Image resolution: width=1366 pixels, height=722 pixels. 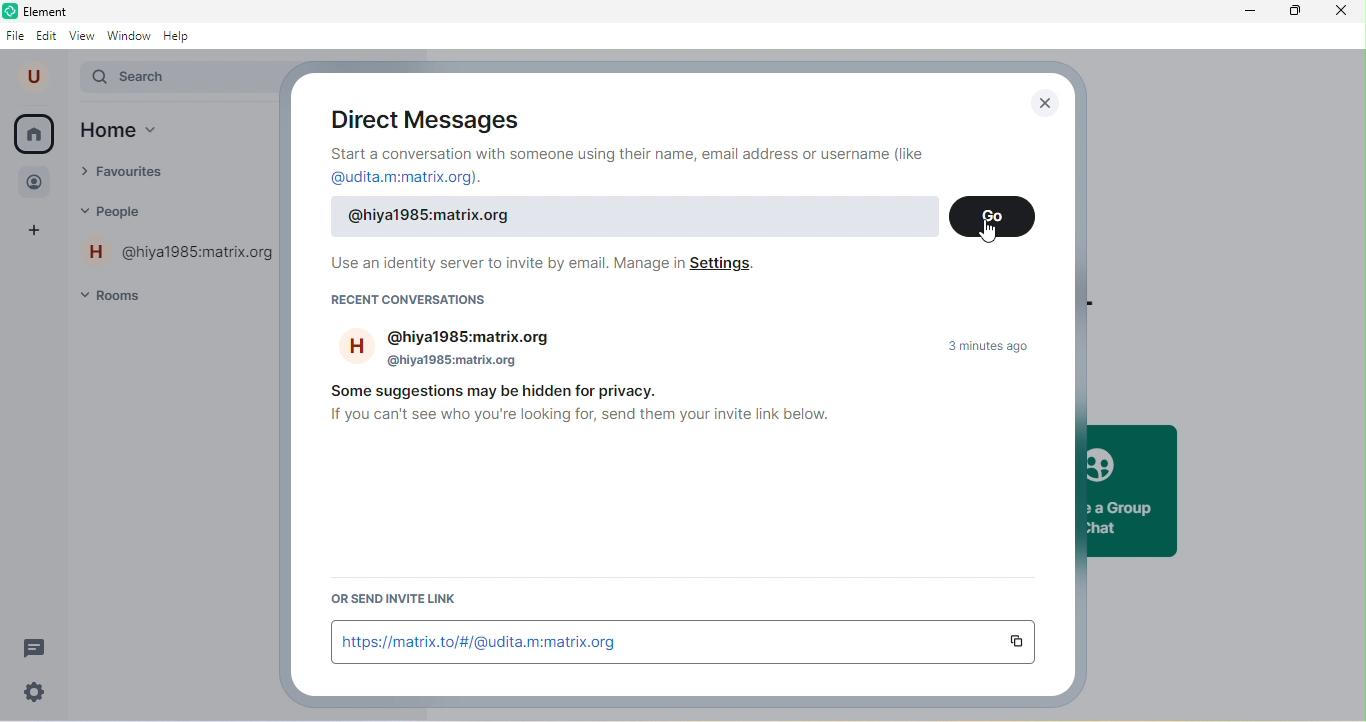 I want to click on @udita m matrix.org, so click(x=413, y=176).